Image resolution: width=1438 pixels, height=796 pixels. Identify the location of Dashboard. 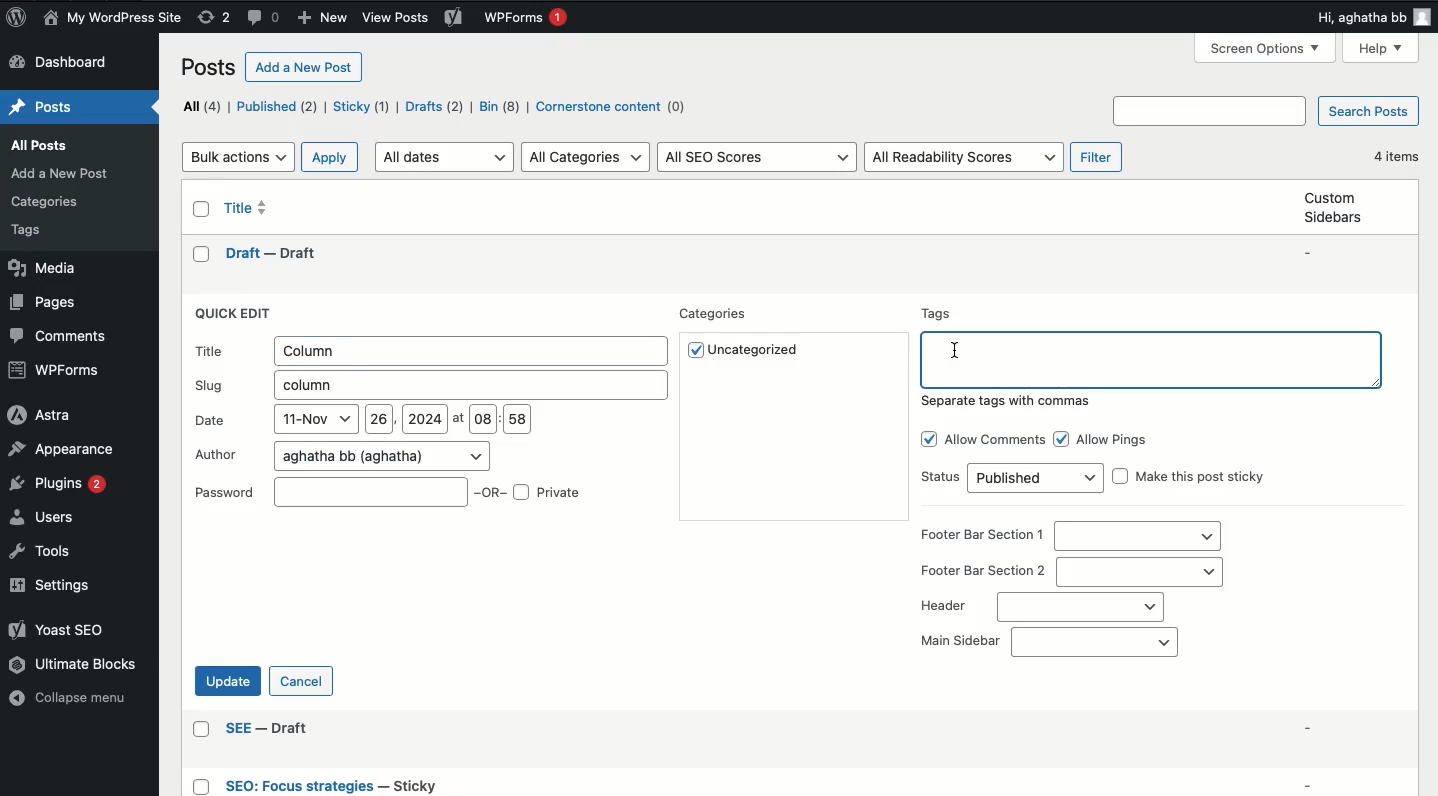
(70, 63).